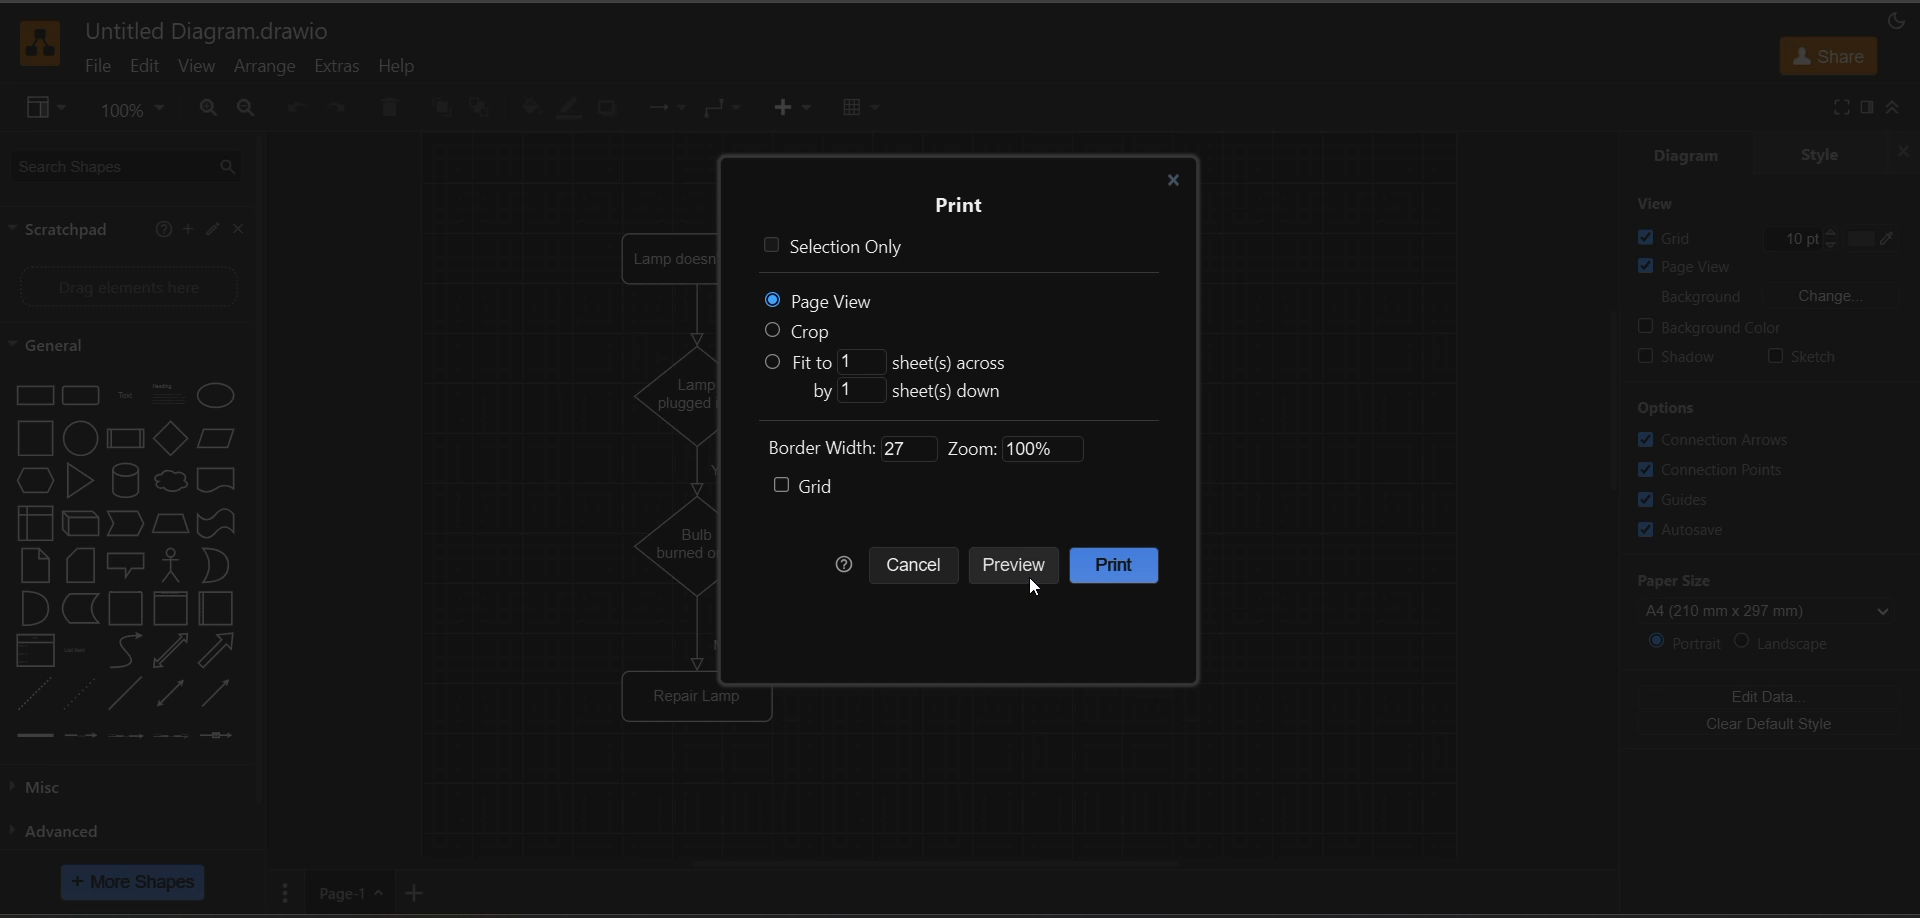 This screenshot has width=1920, height=918. What do you see at coordinates (262, 70) in the screenshot?
I see `arrange` at bounding box center [262, 70].